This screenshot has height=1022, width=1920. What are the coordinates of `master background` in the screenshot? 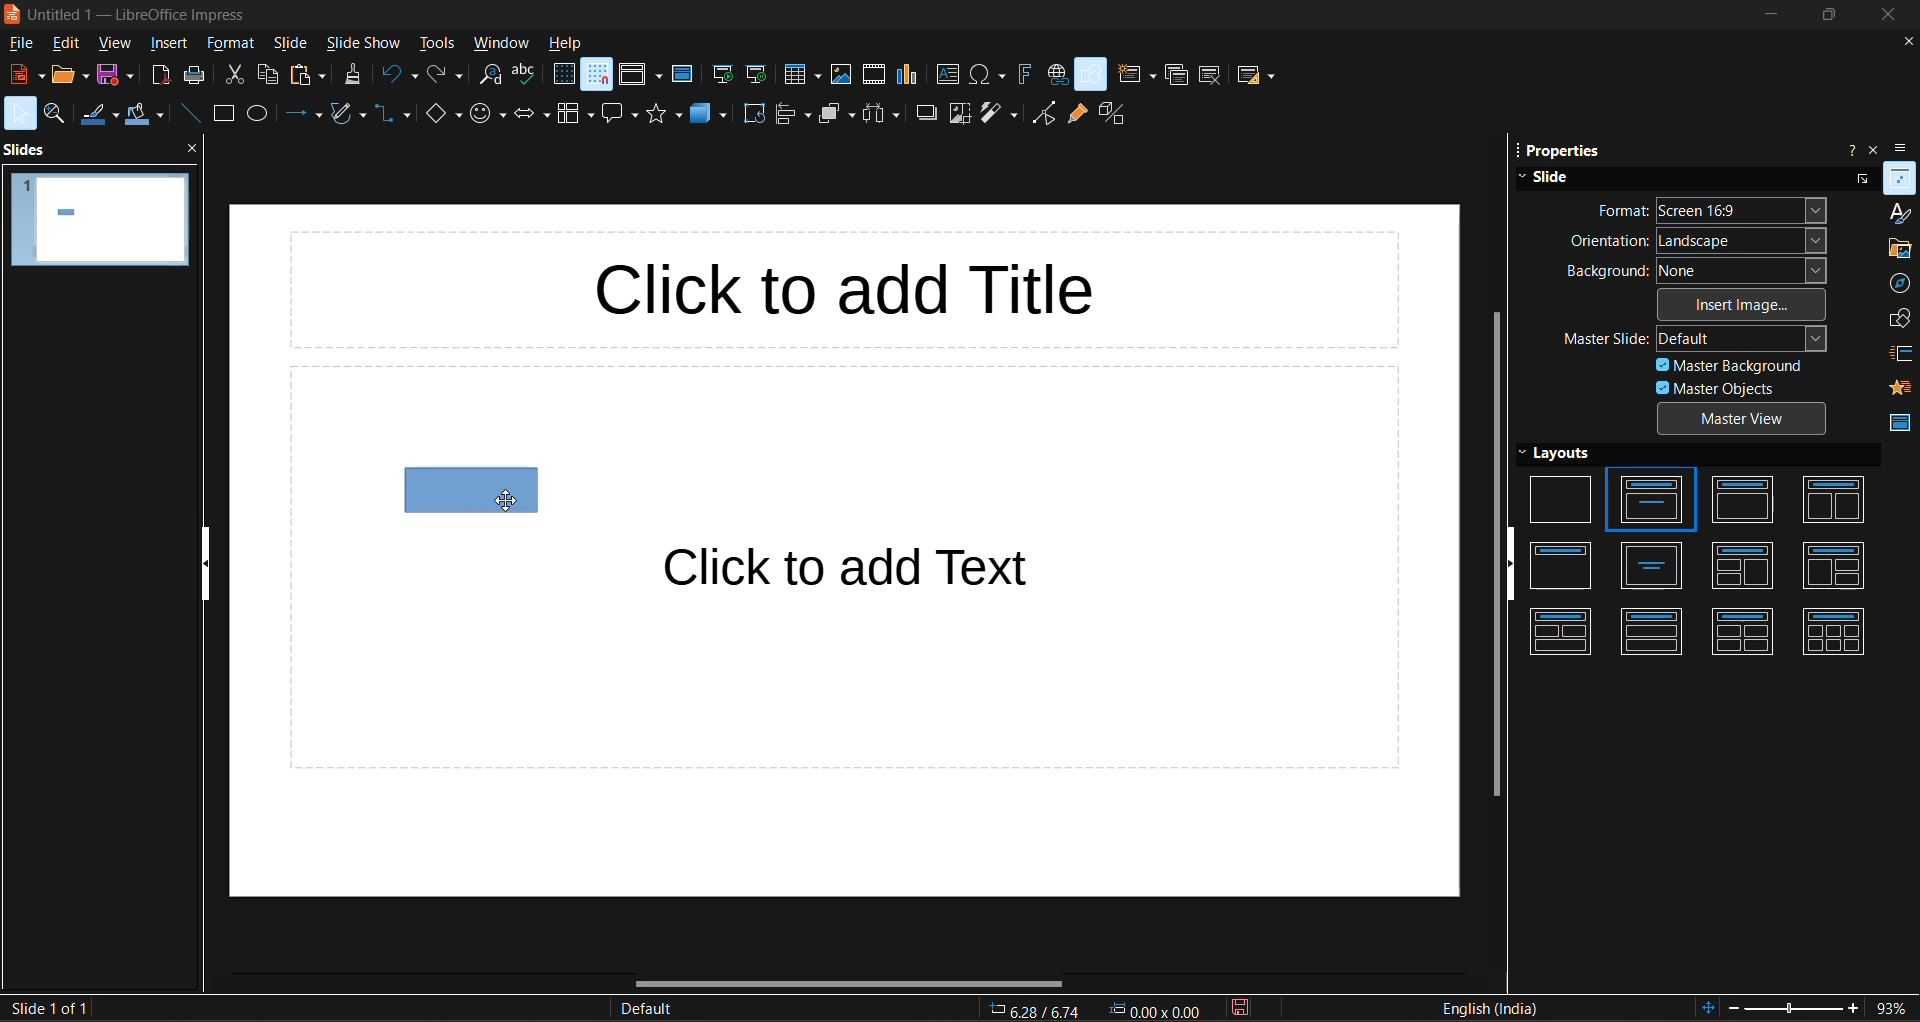 It's located at (1736, 365).